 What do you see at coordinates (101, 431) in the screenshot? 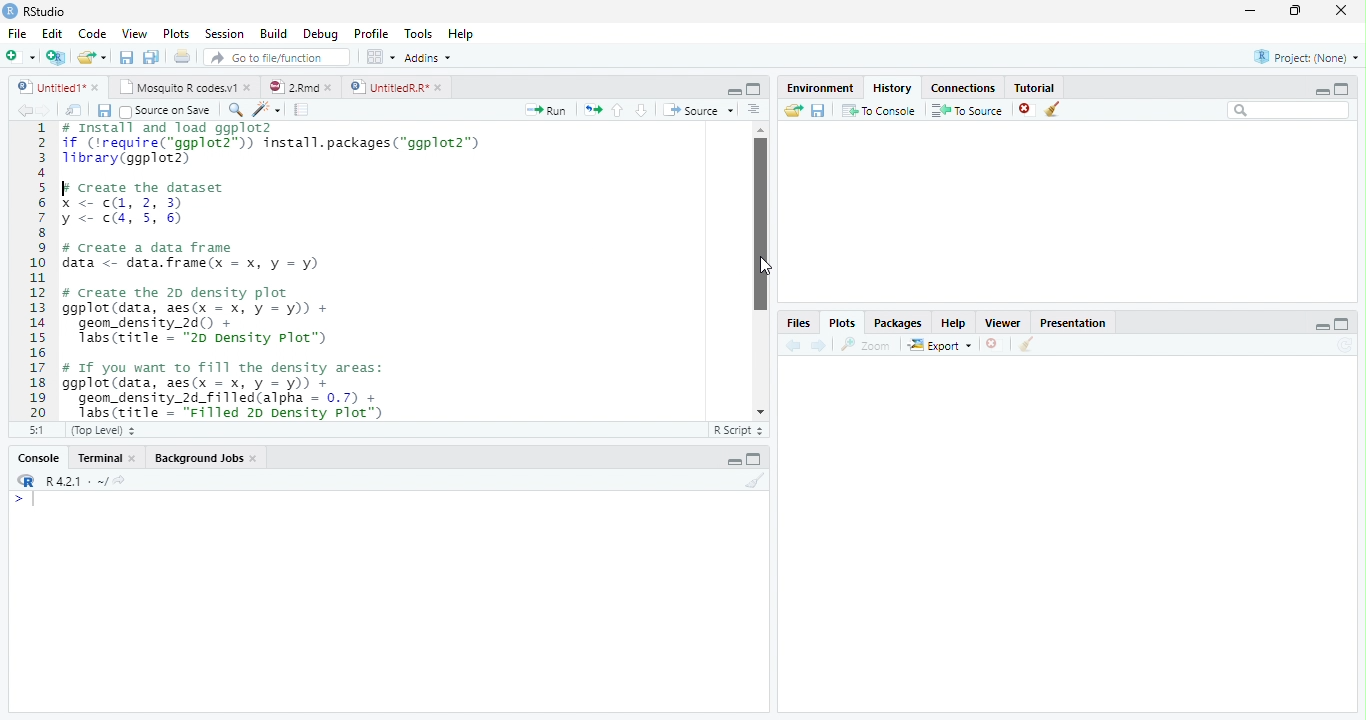
I see `(Top Level)` at bounding box center [101, 431].